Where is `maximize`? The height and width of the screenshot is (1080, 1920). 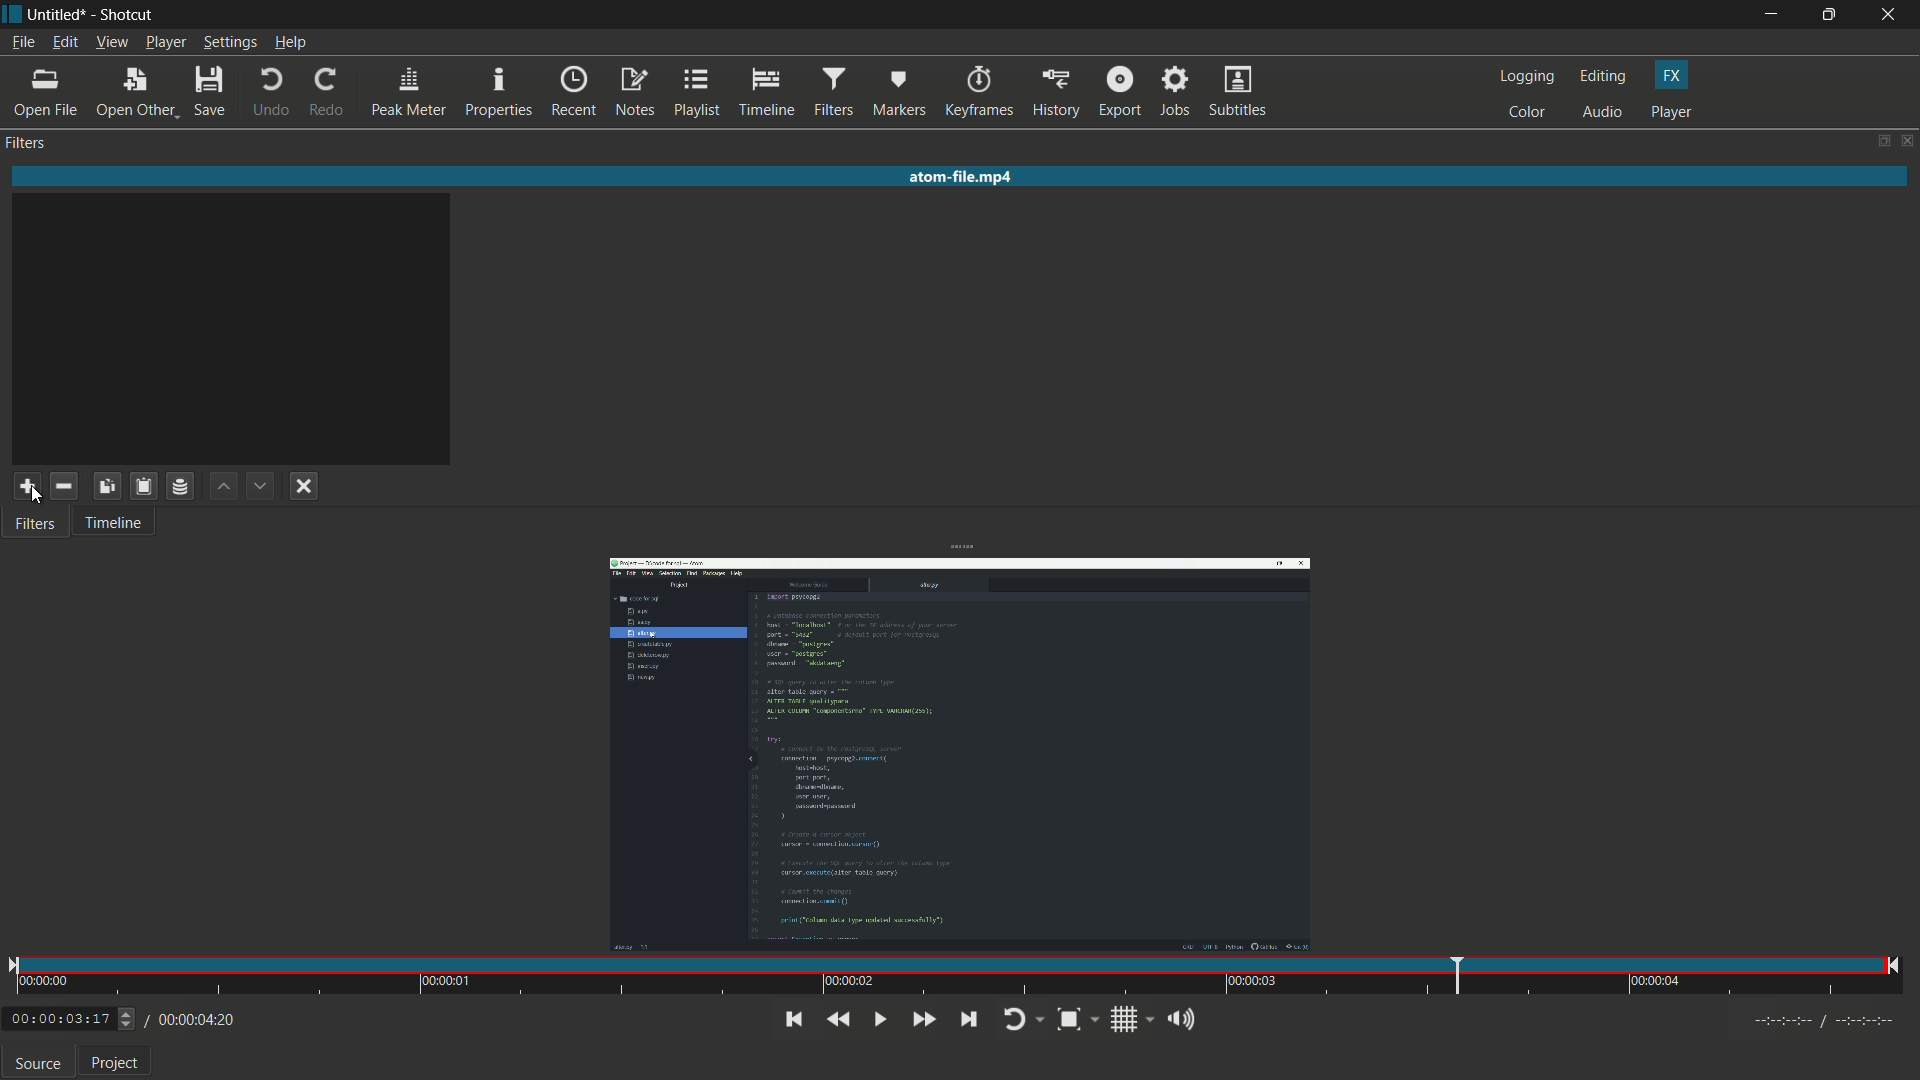 maximize is located at coordinates (1829, 15).